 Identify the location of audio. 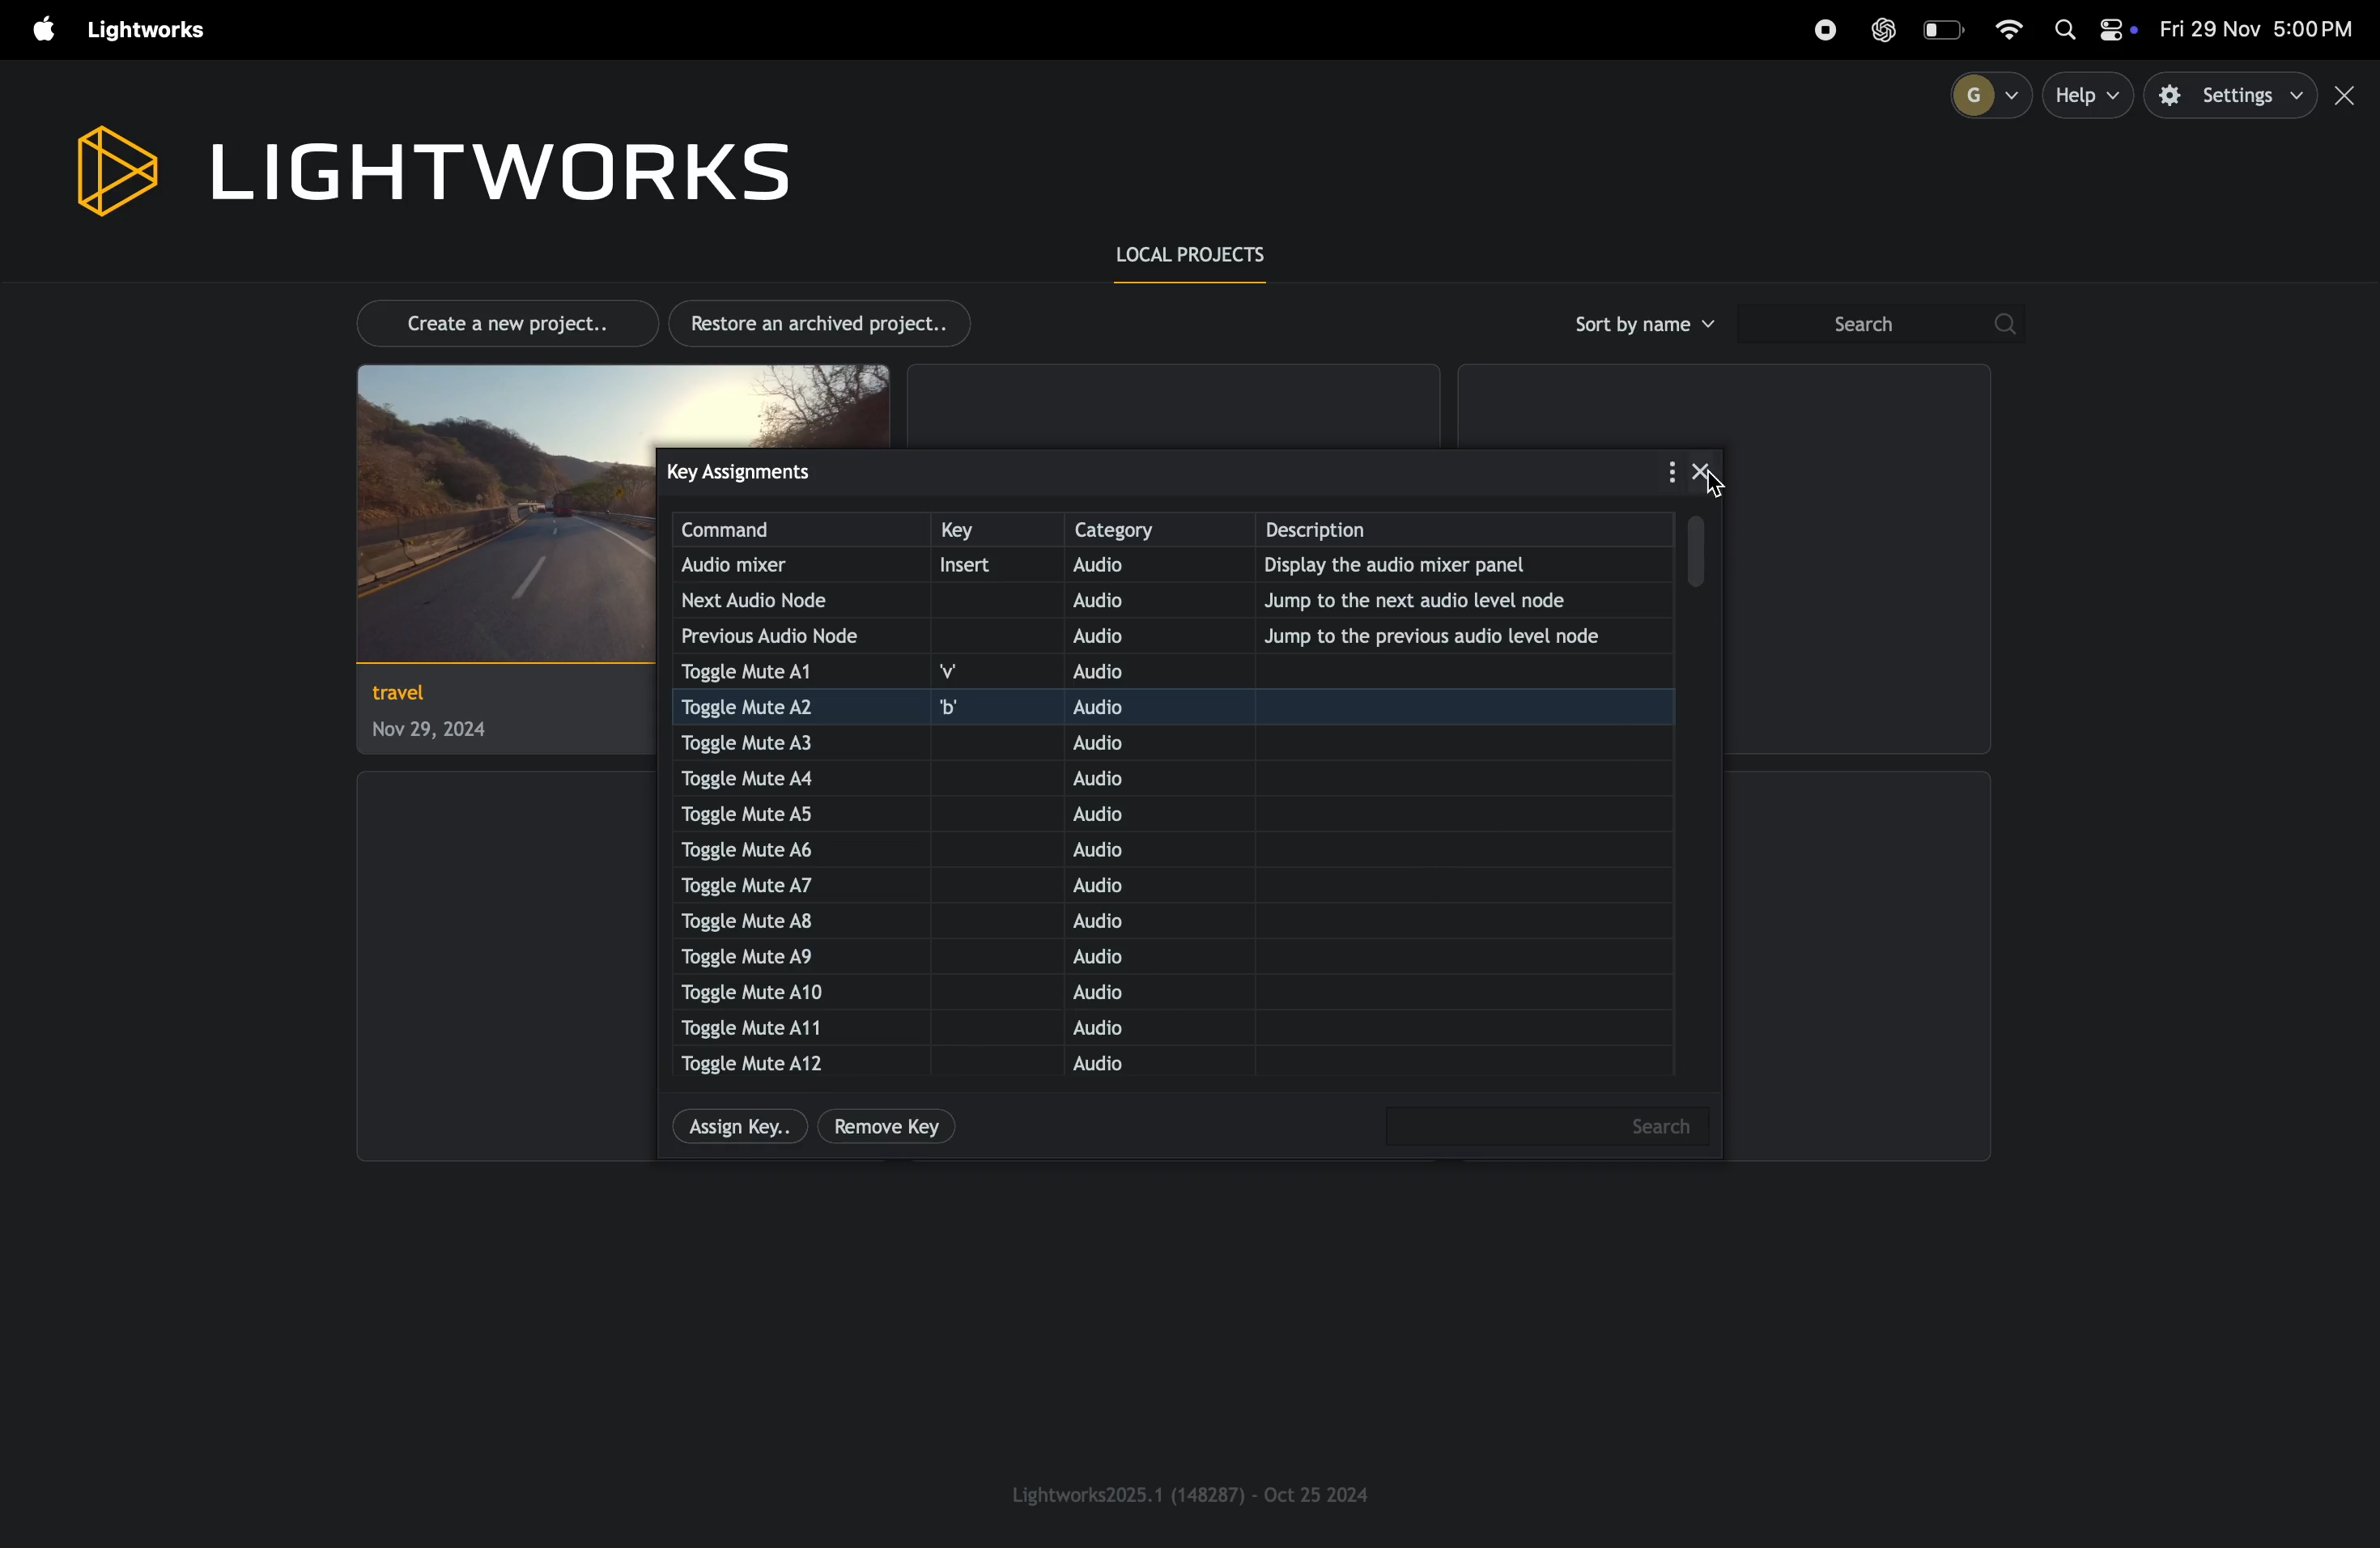
(1141, 959).